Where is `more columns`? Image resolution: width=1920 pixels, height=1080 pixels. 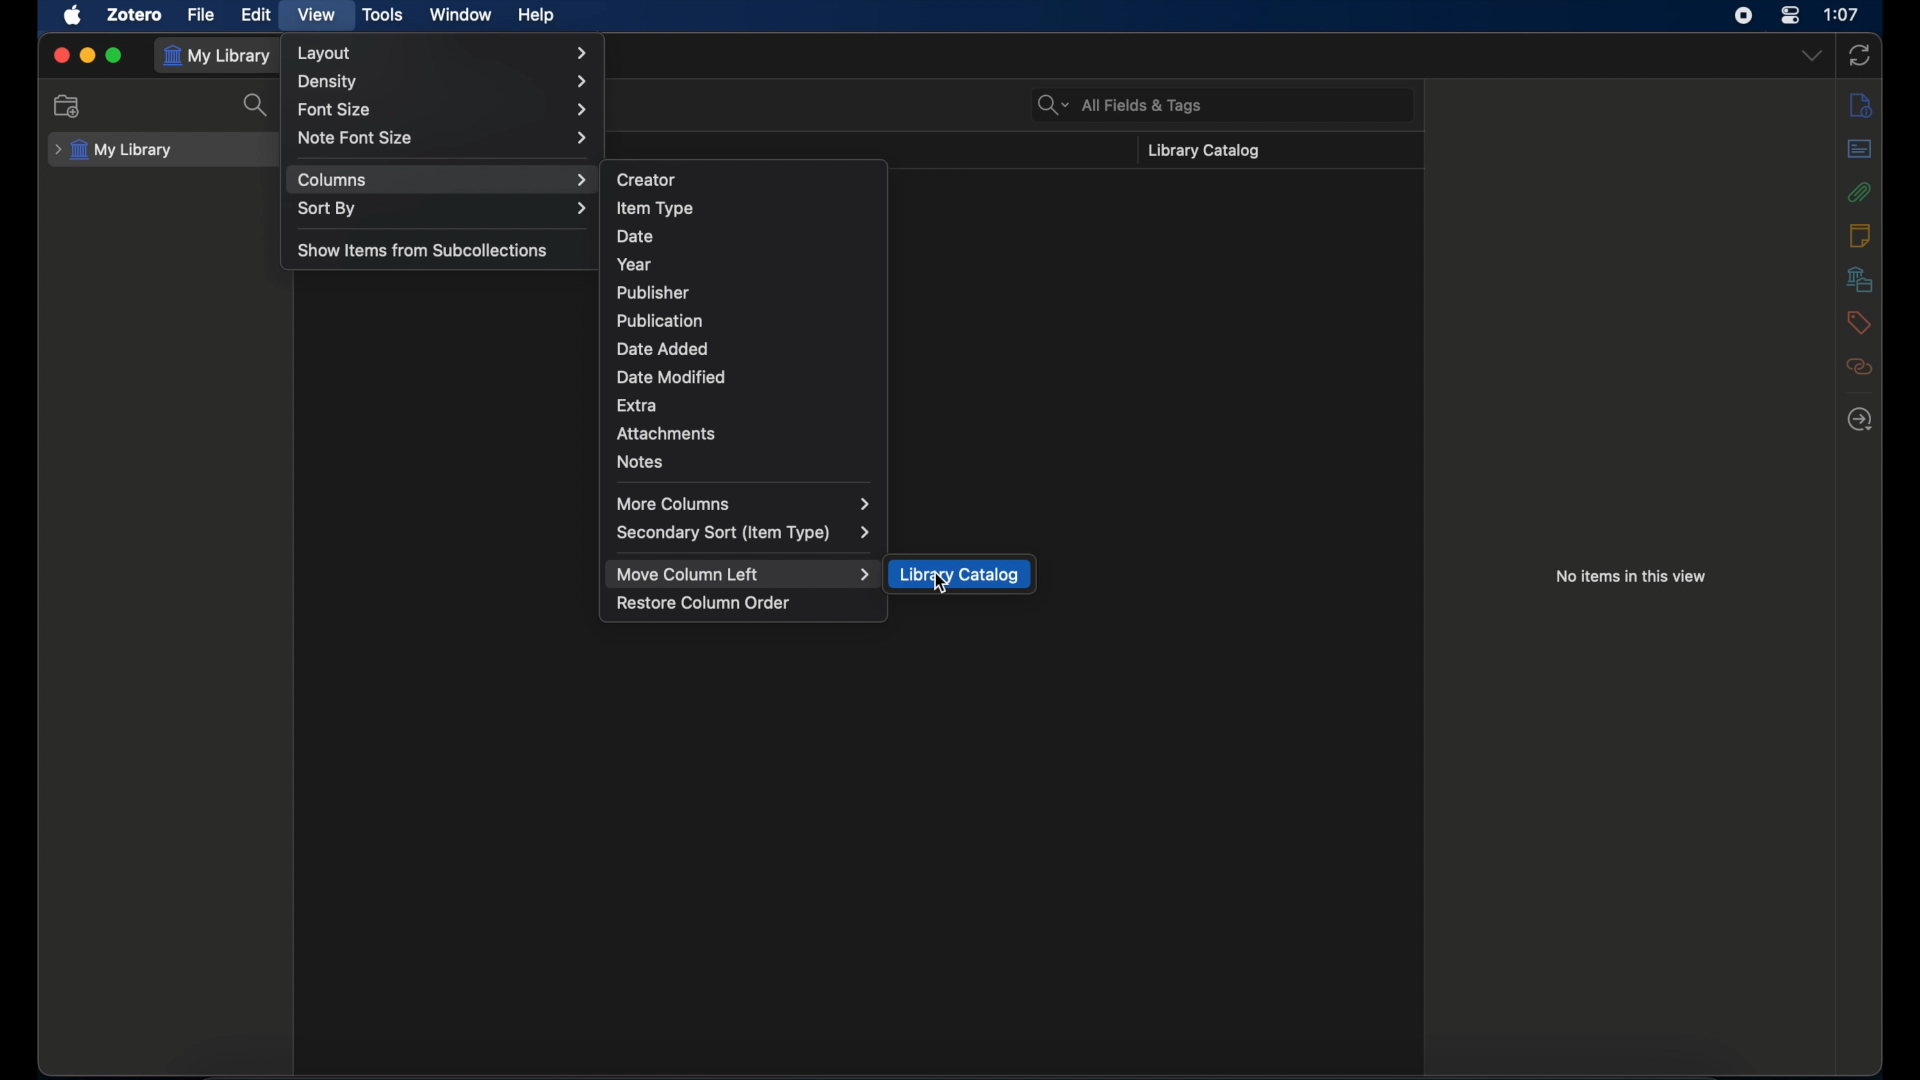 more columns is located at coordinates (744, 505).